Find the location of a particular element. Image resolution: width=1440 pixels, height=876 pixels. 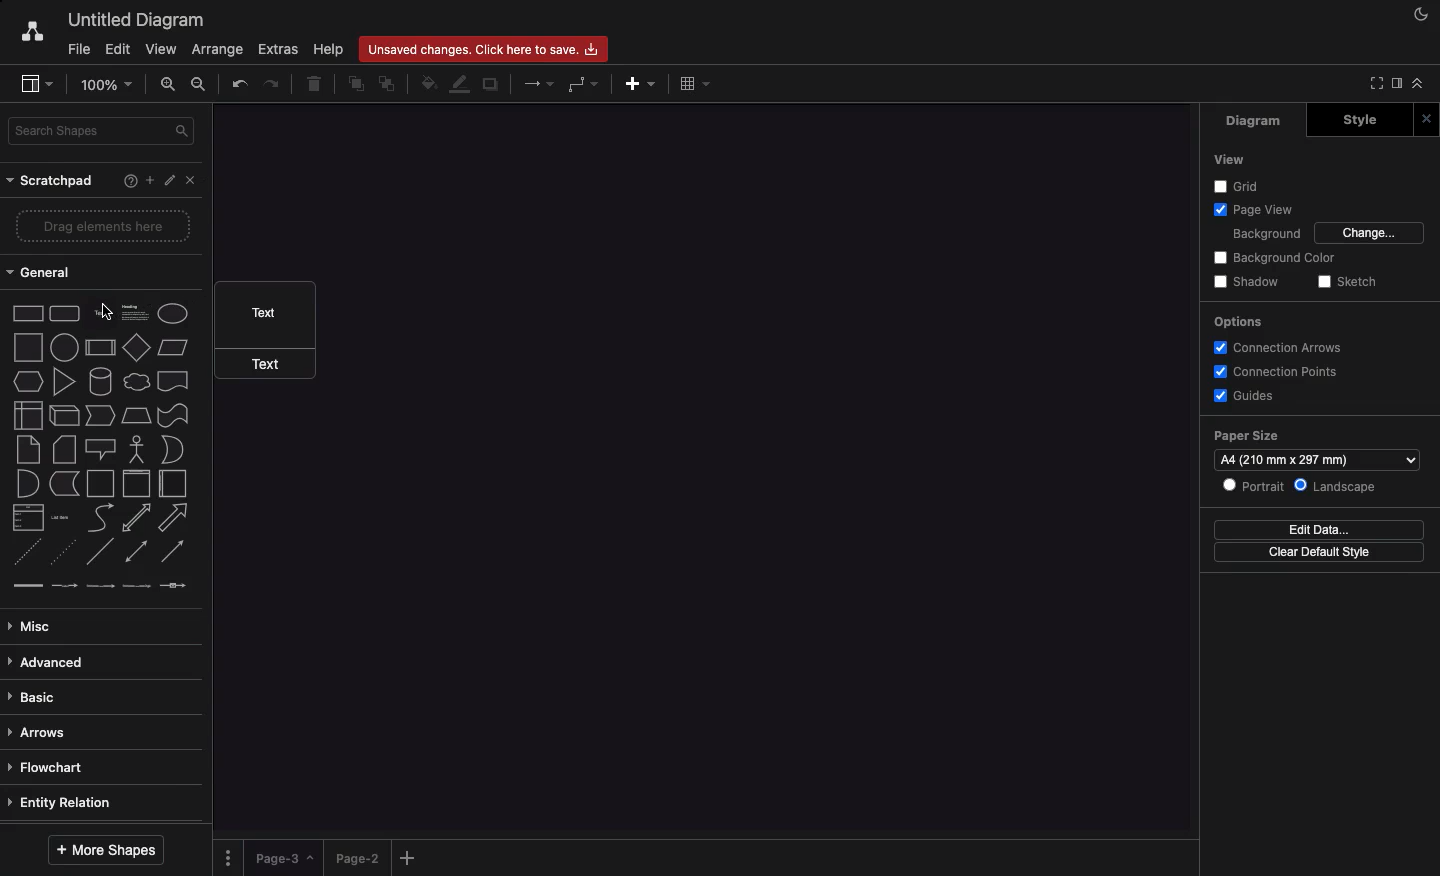

trapezoid is located at coordinates (136, 416).